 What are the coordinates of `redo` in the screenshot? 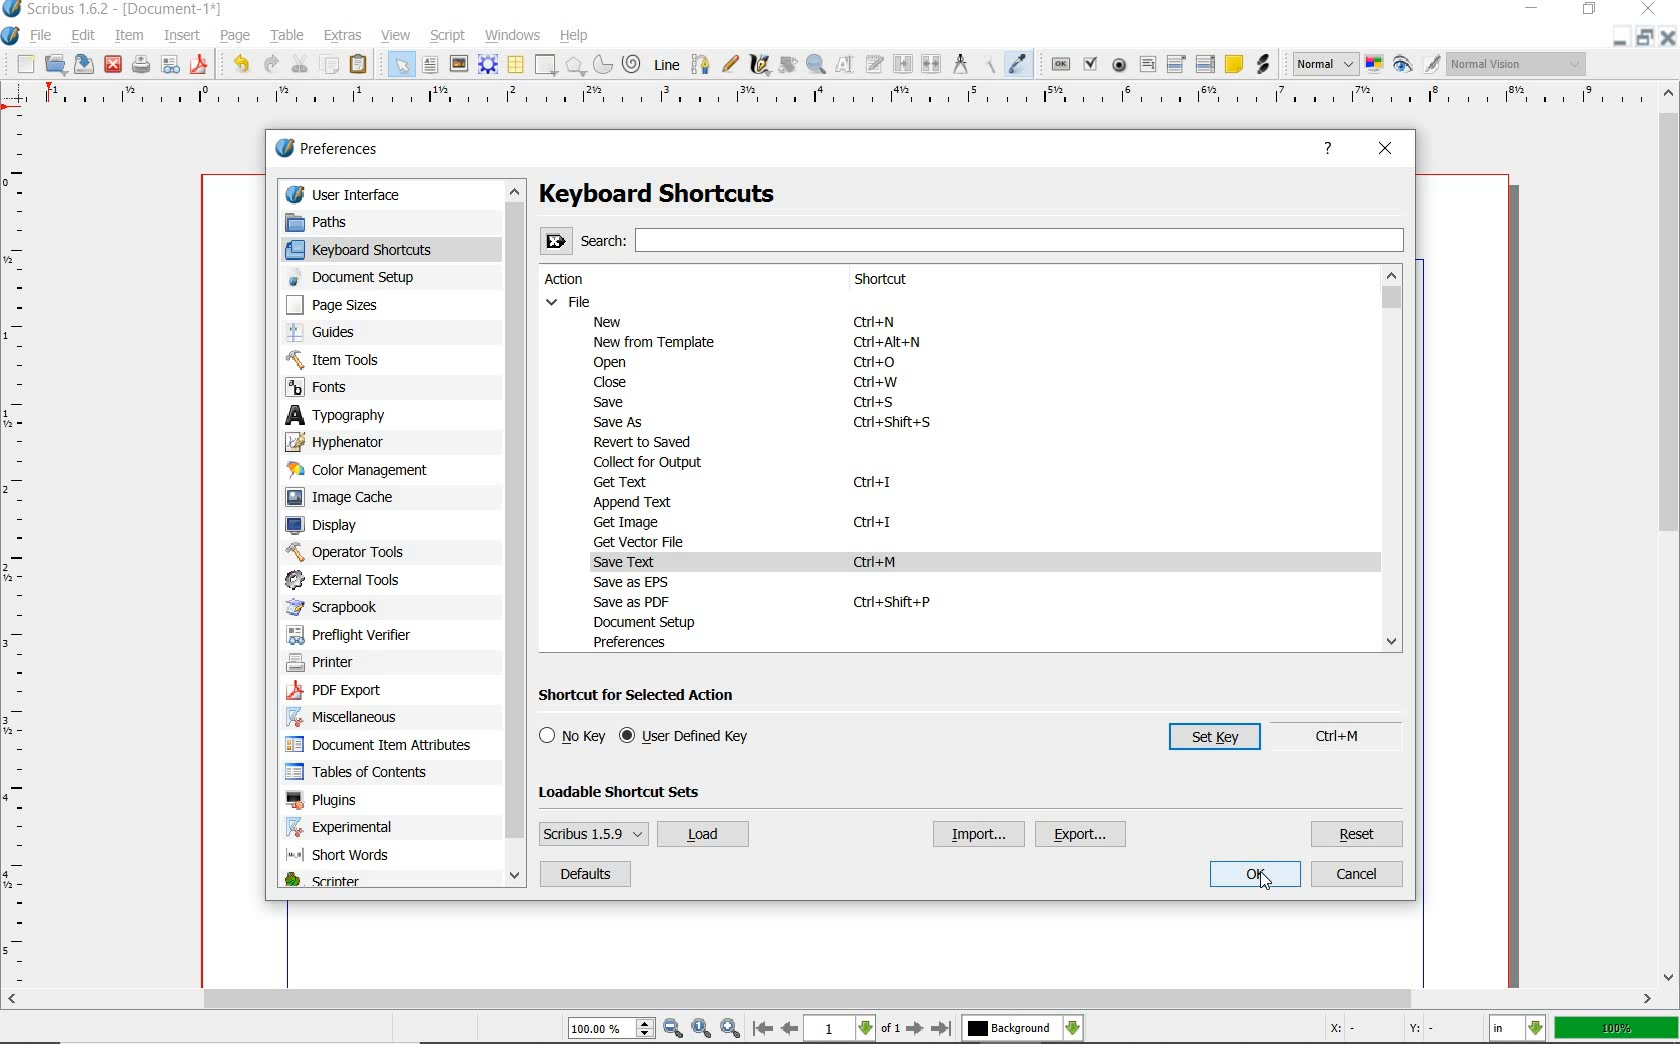 It's located at (271, 64).